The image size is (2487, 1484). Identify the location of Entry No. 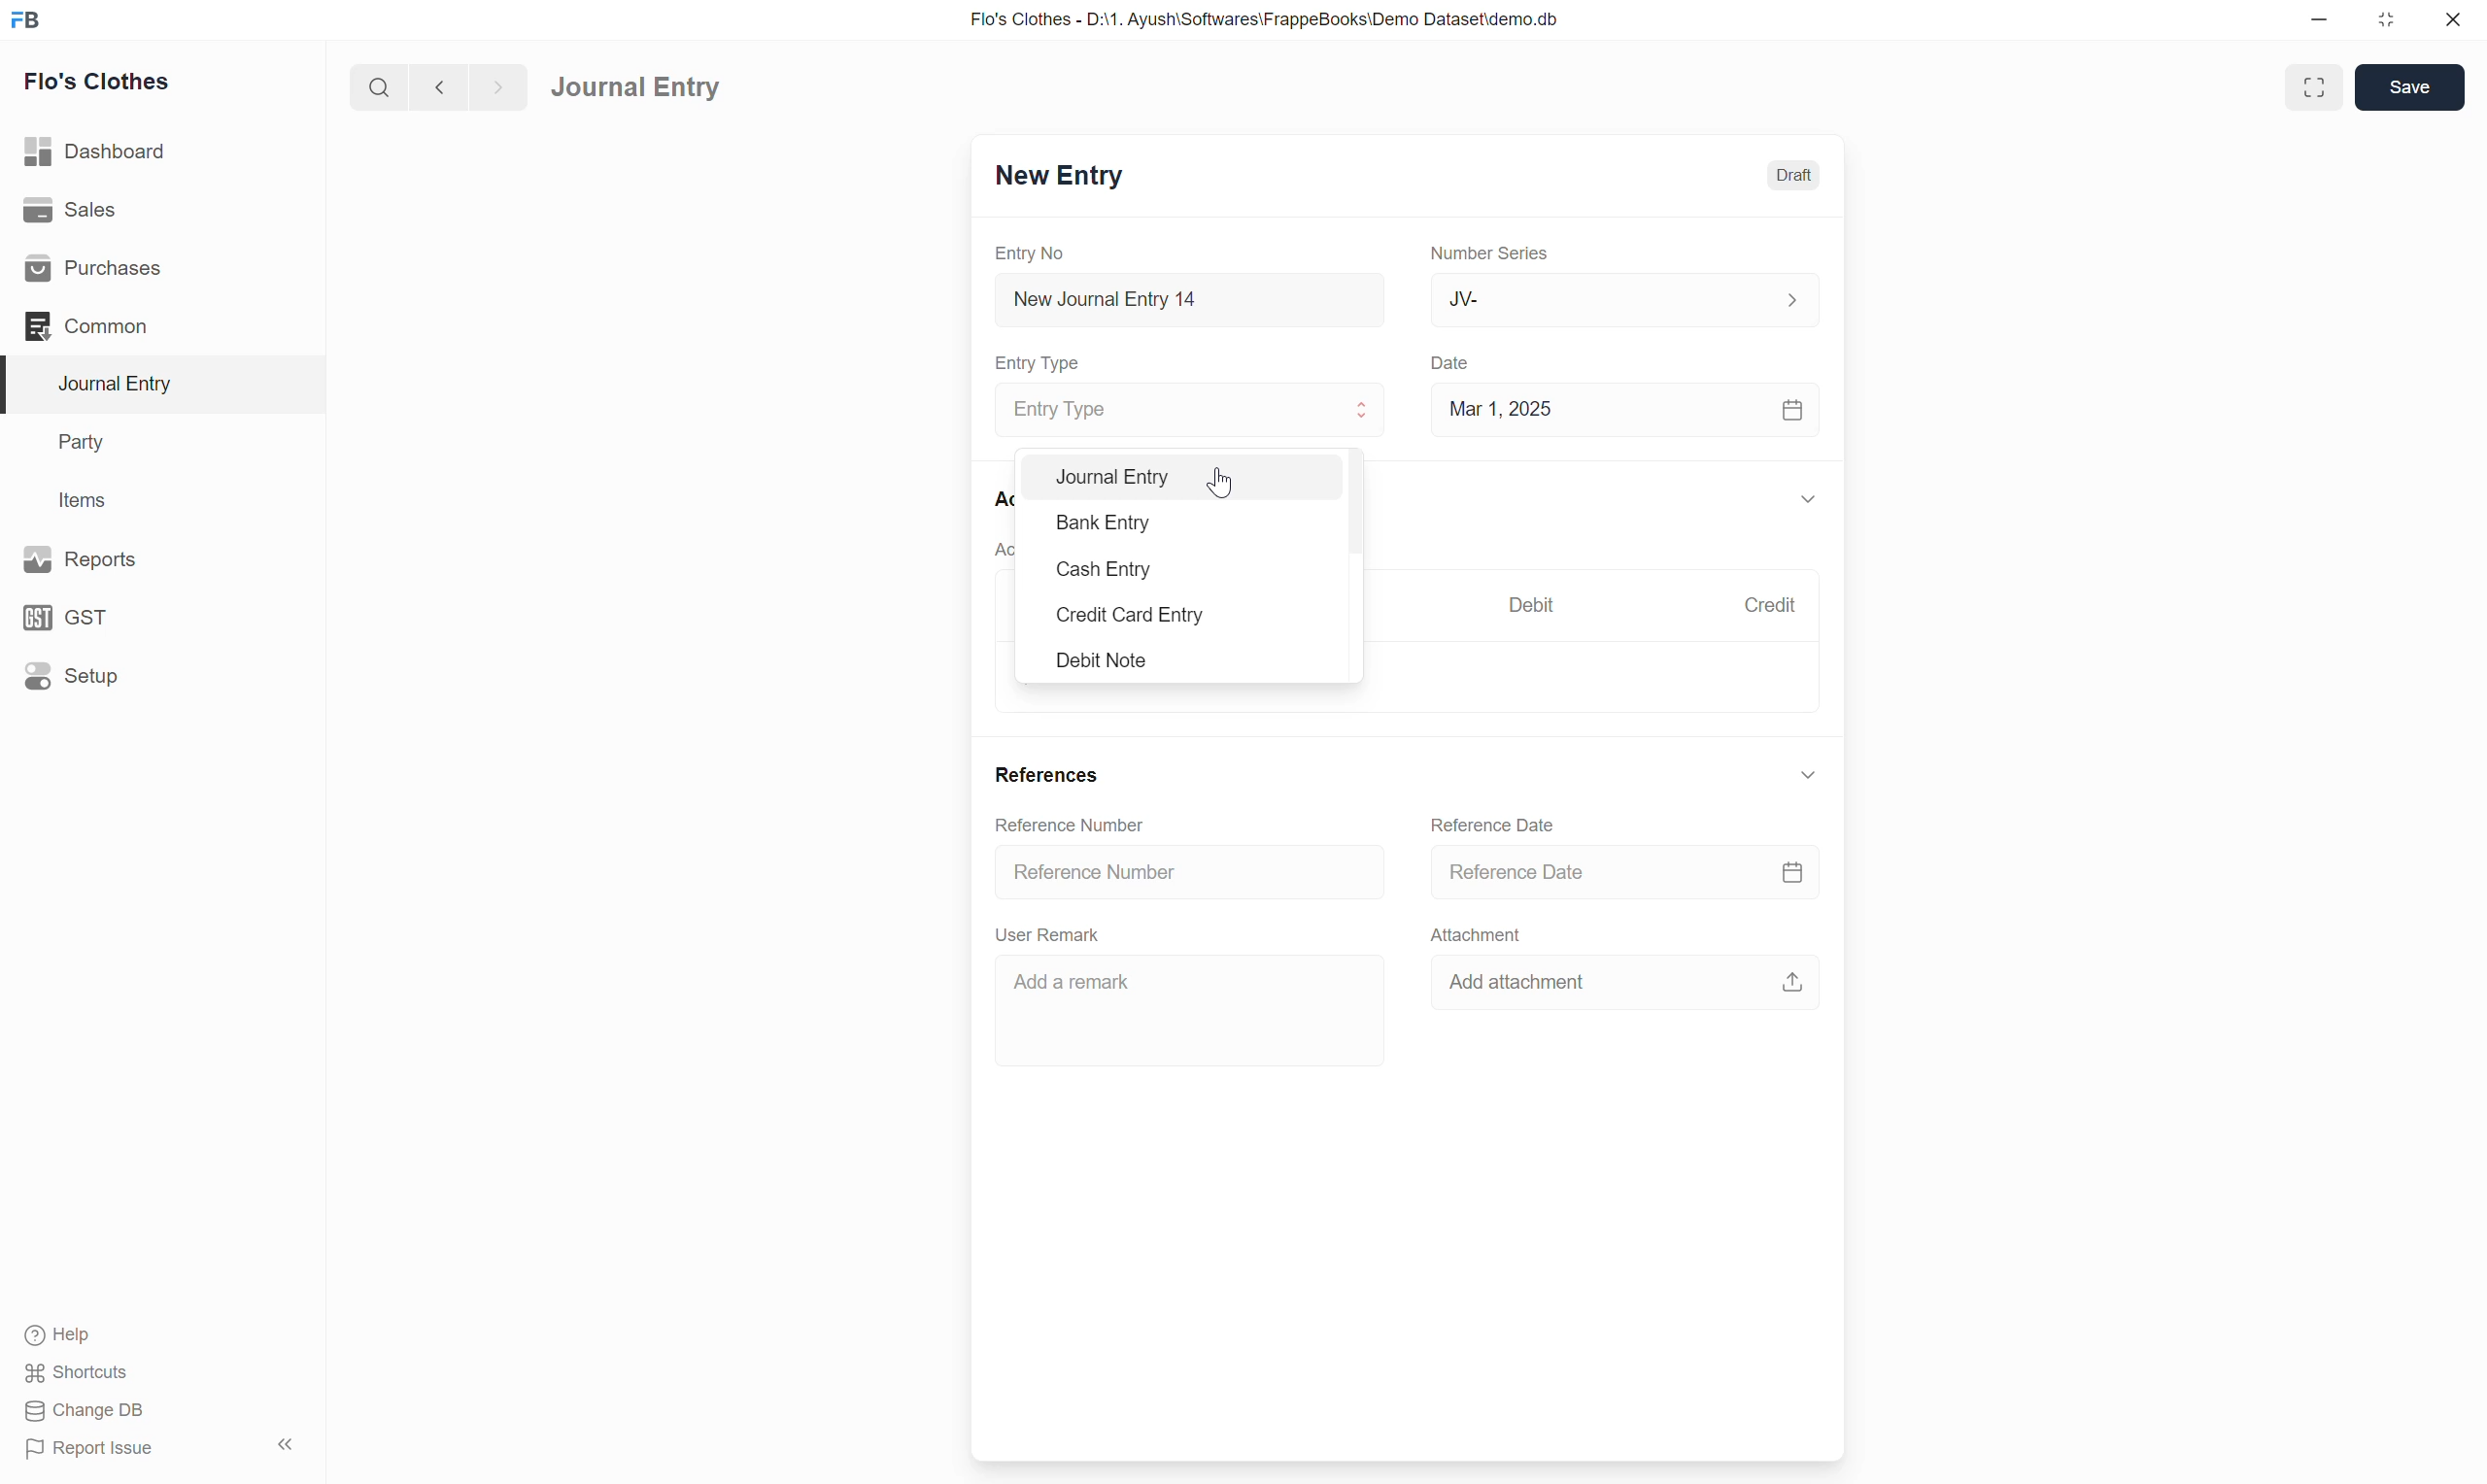
(1034, 253).